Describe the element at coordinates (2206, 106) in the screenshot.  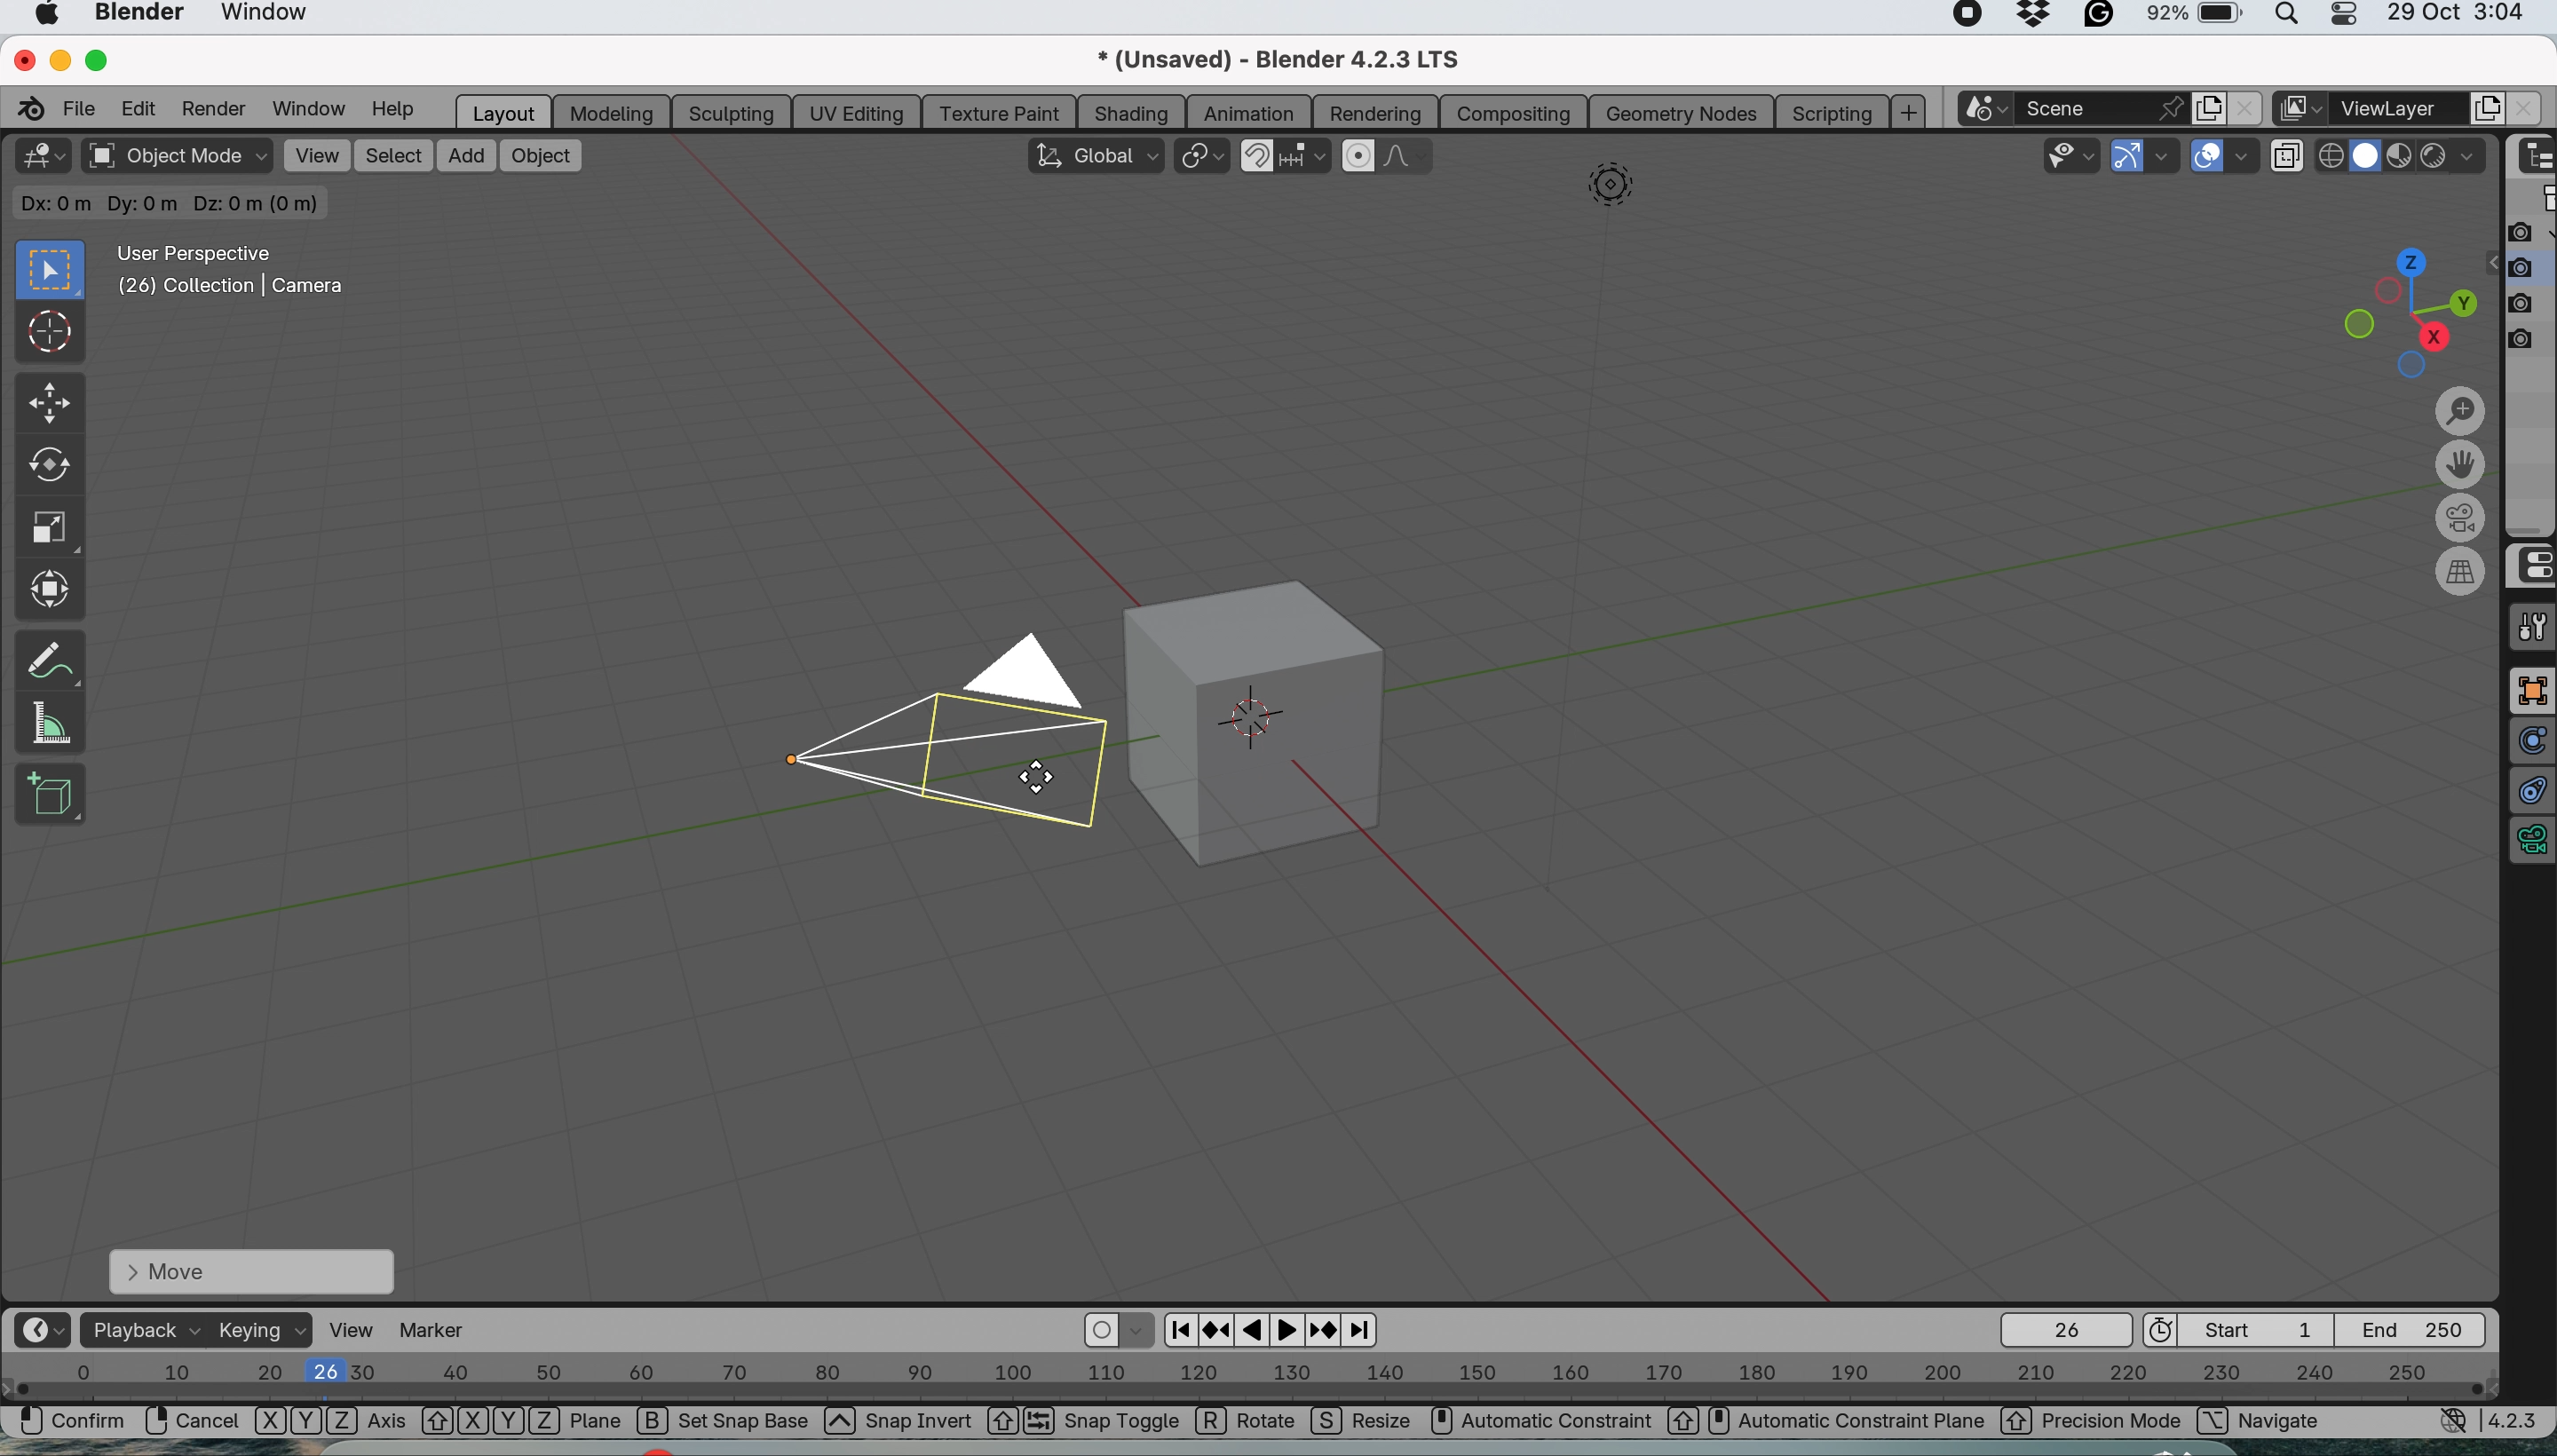
I see `new scene` at that location.